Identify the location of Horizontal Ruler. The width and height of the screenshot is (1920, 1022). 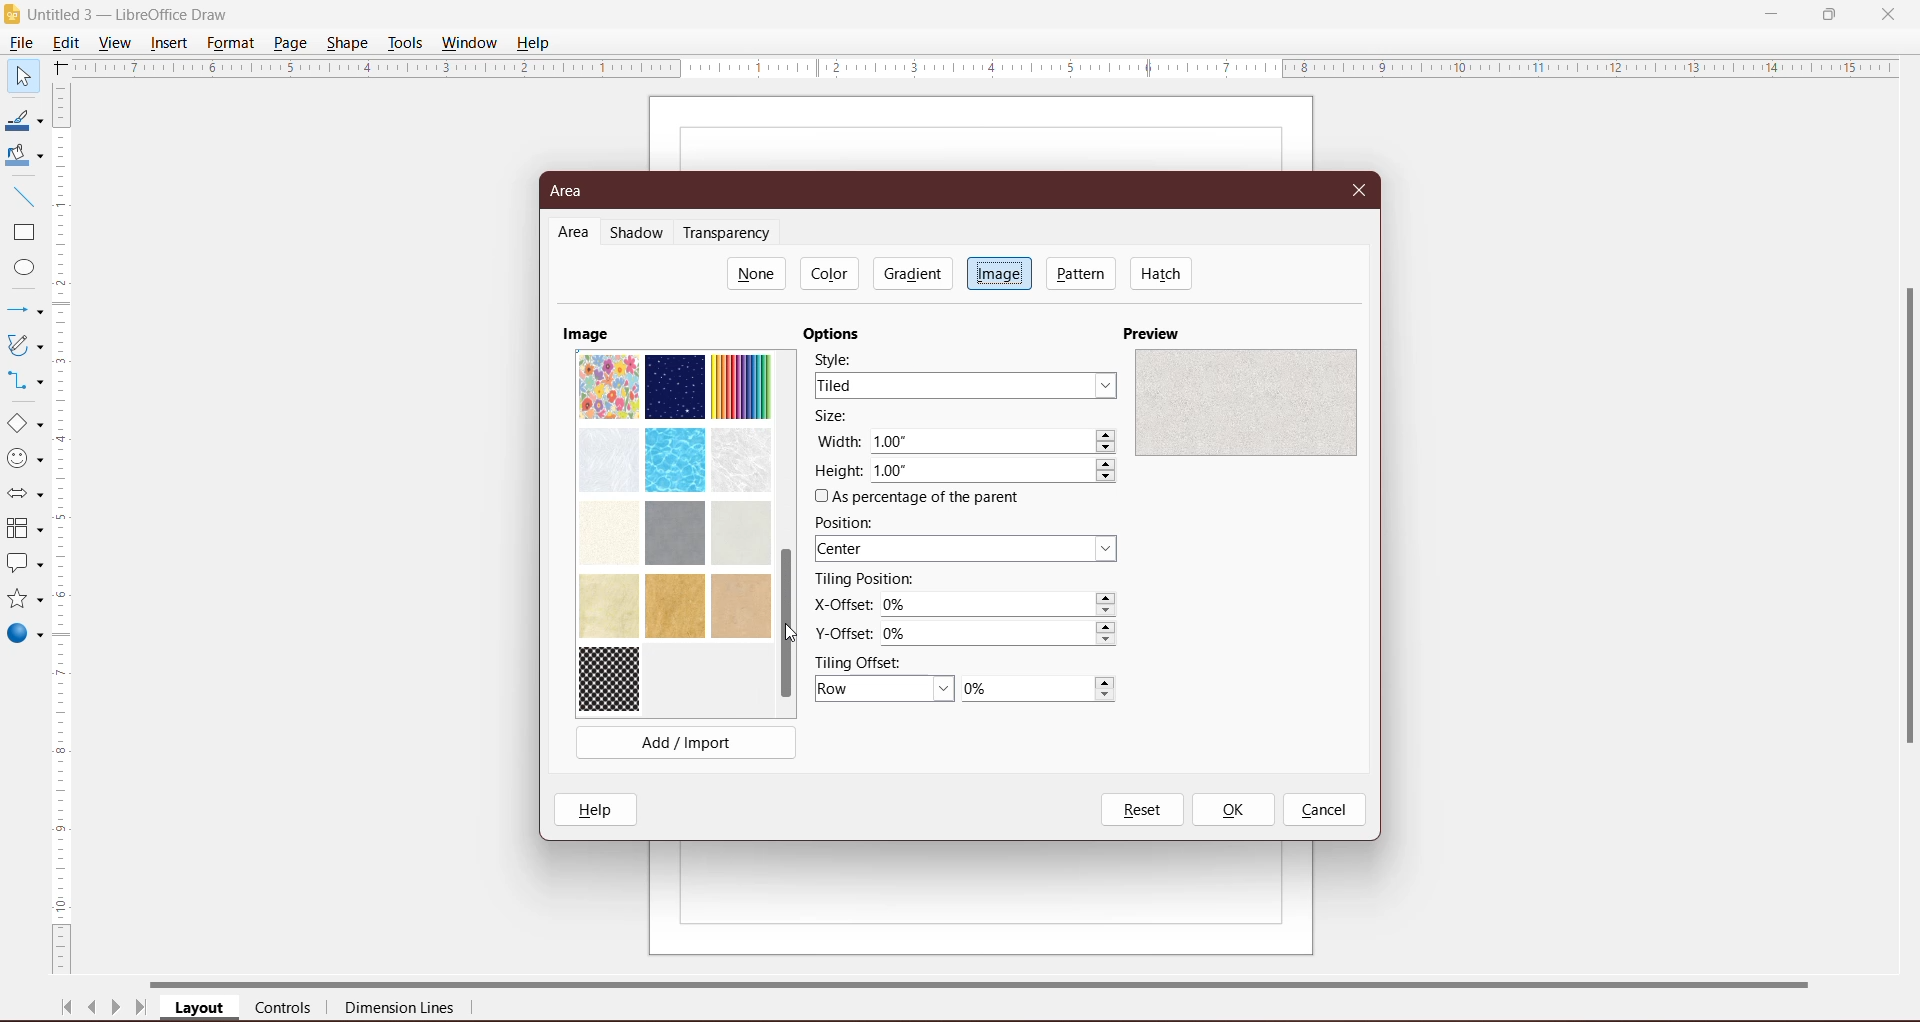
(985, 67).